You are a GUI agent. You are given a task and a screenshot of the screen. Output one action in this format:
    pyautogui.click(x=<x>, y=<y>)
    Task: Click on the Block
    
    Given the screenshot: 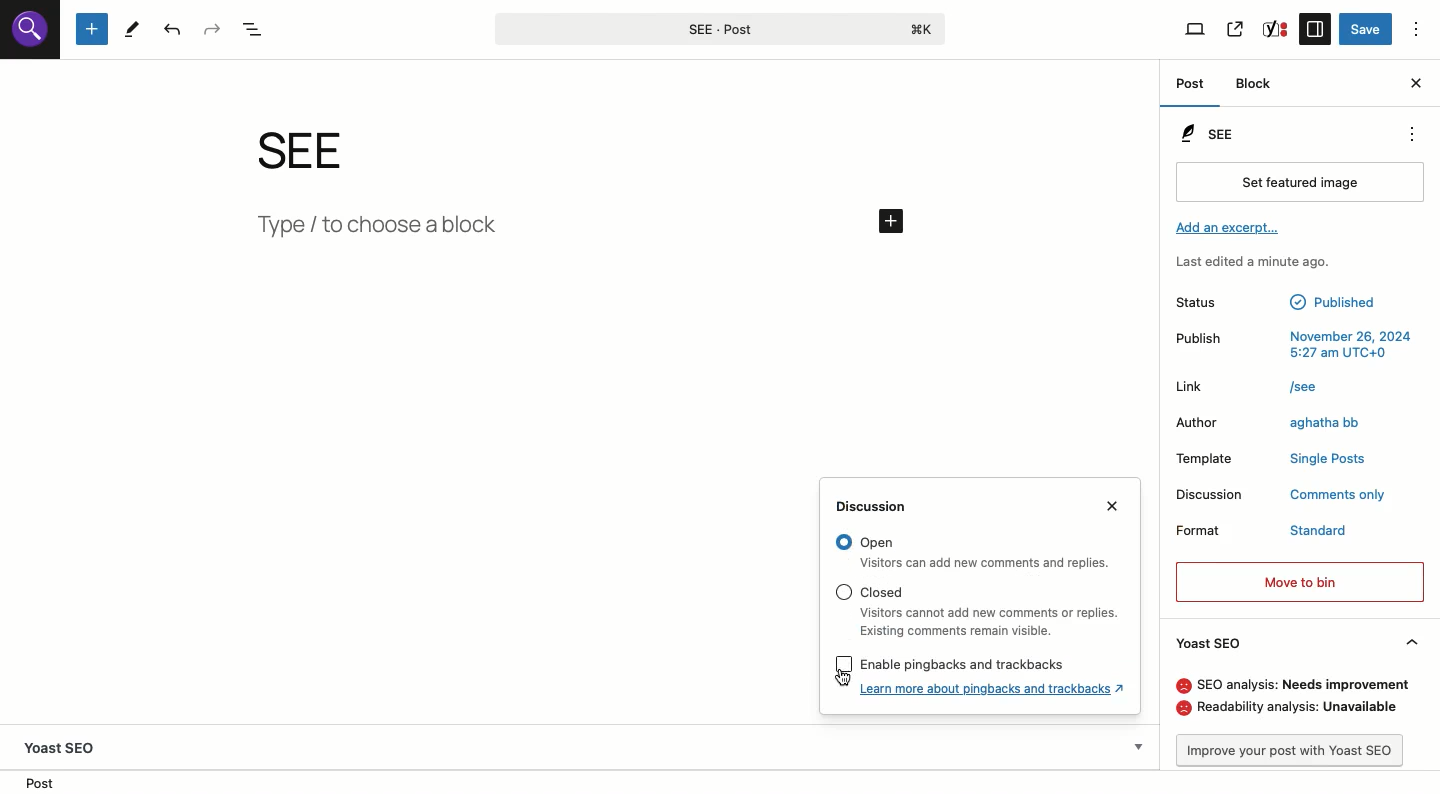 What is the action you would take?
    pyautogui.click(x=1257, y=85)
    